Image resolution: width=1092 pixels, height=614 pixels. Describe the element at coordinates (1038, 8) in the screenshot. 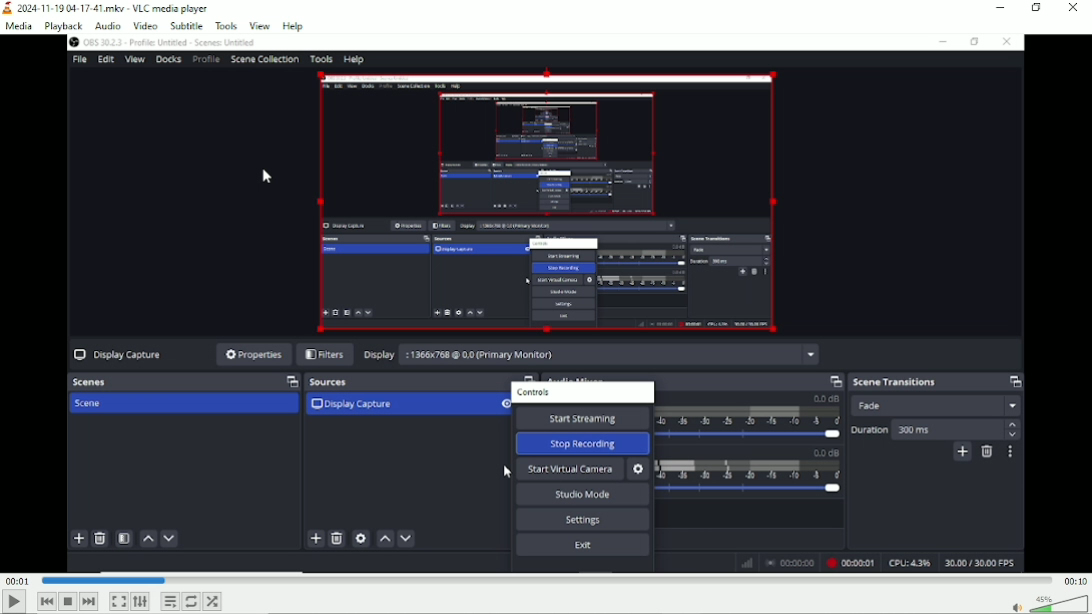

I see `restore down` at that location.